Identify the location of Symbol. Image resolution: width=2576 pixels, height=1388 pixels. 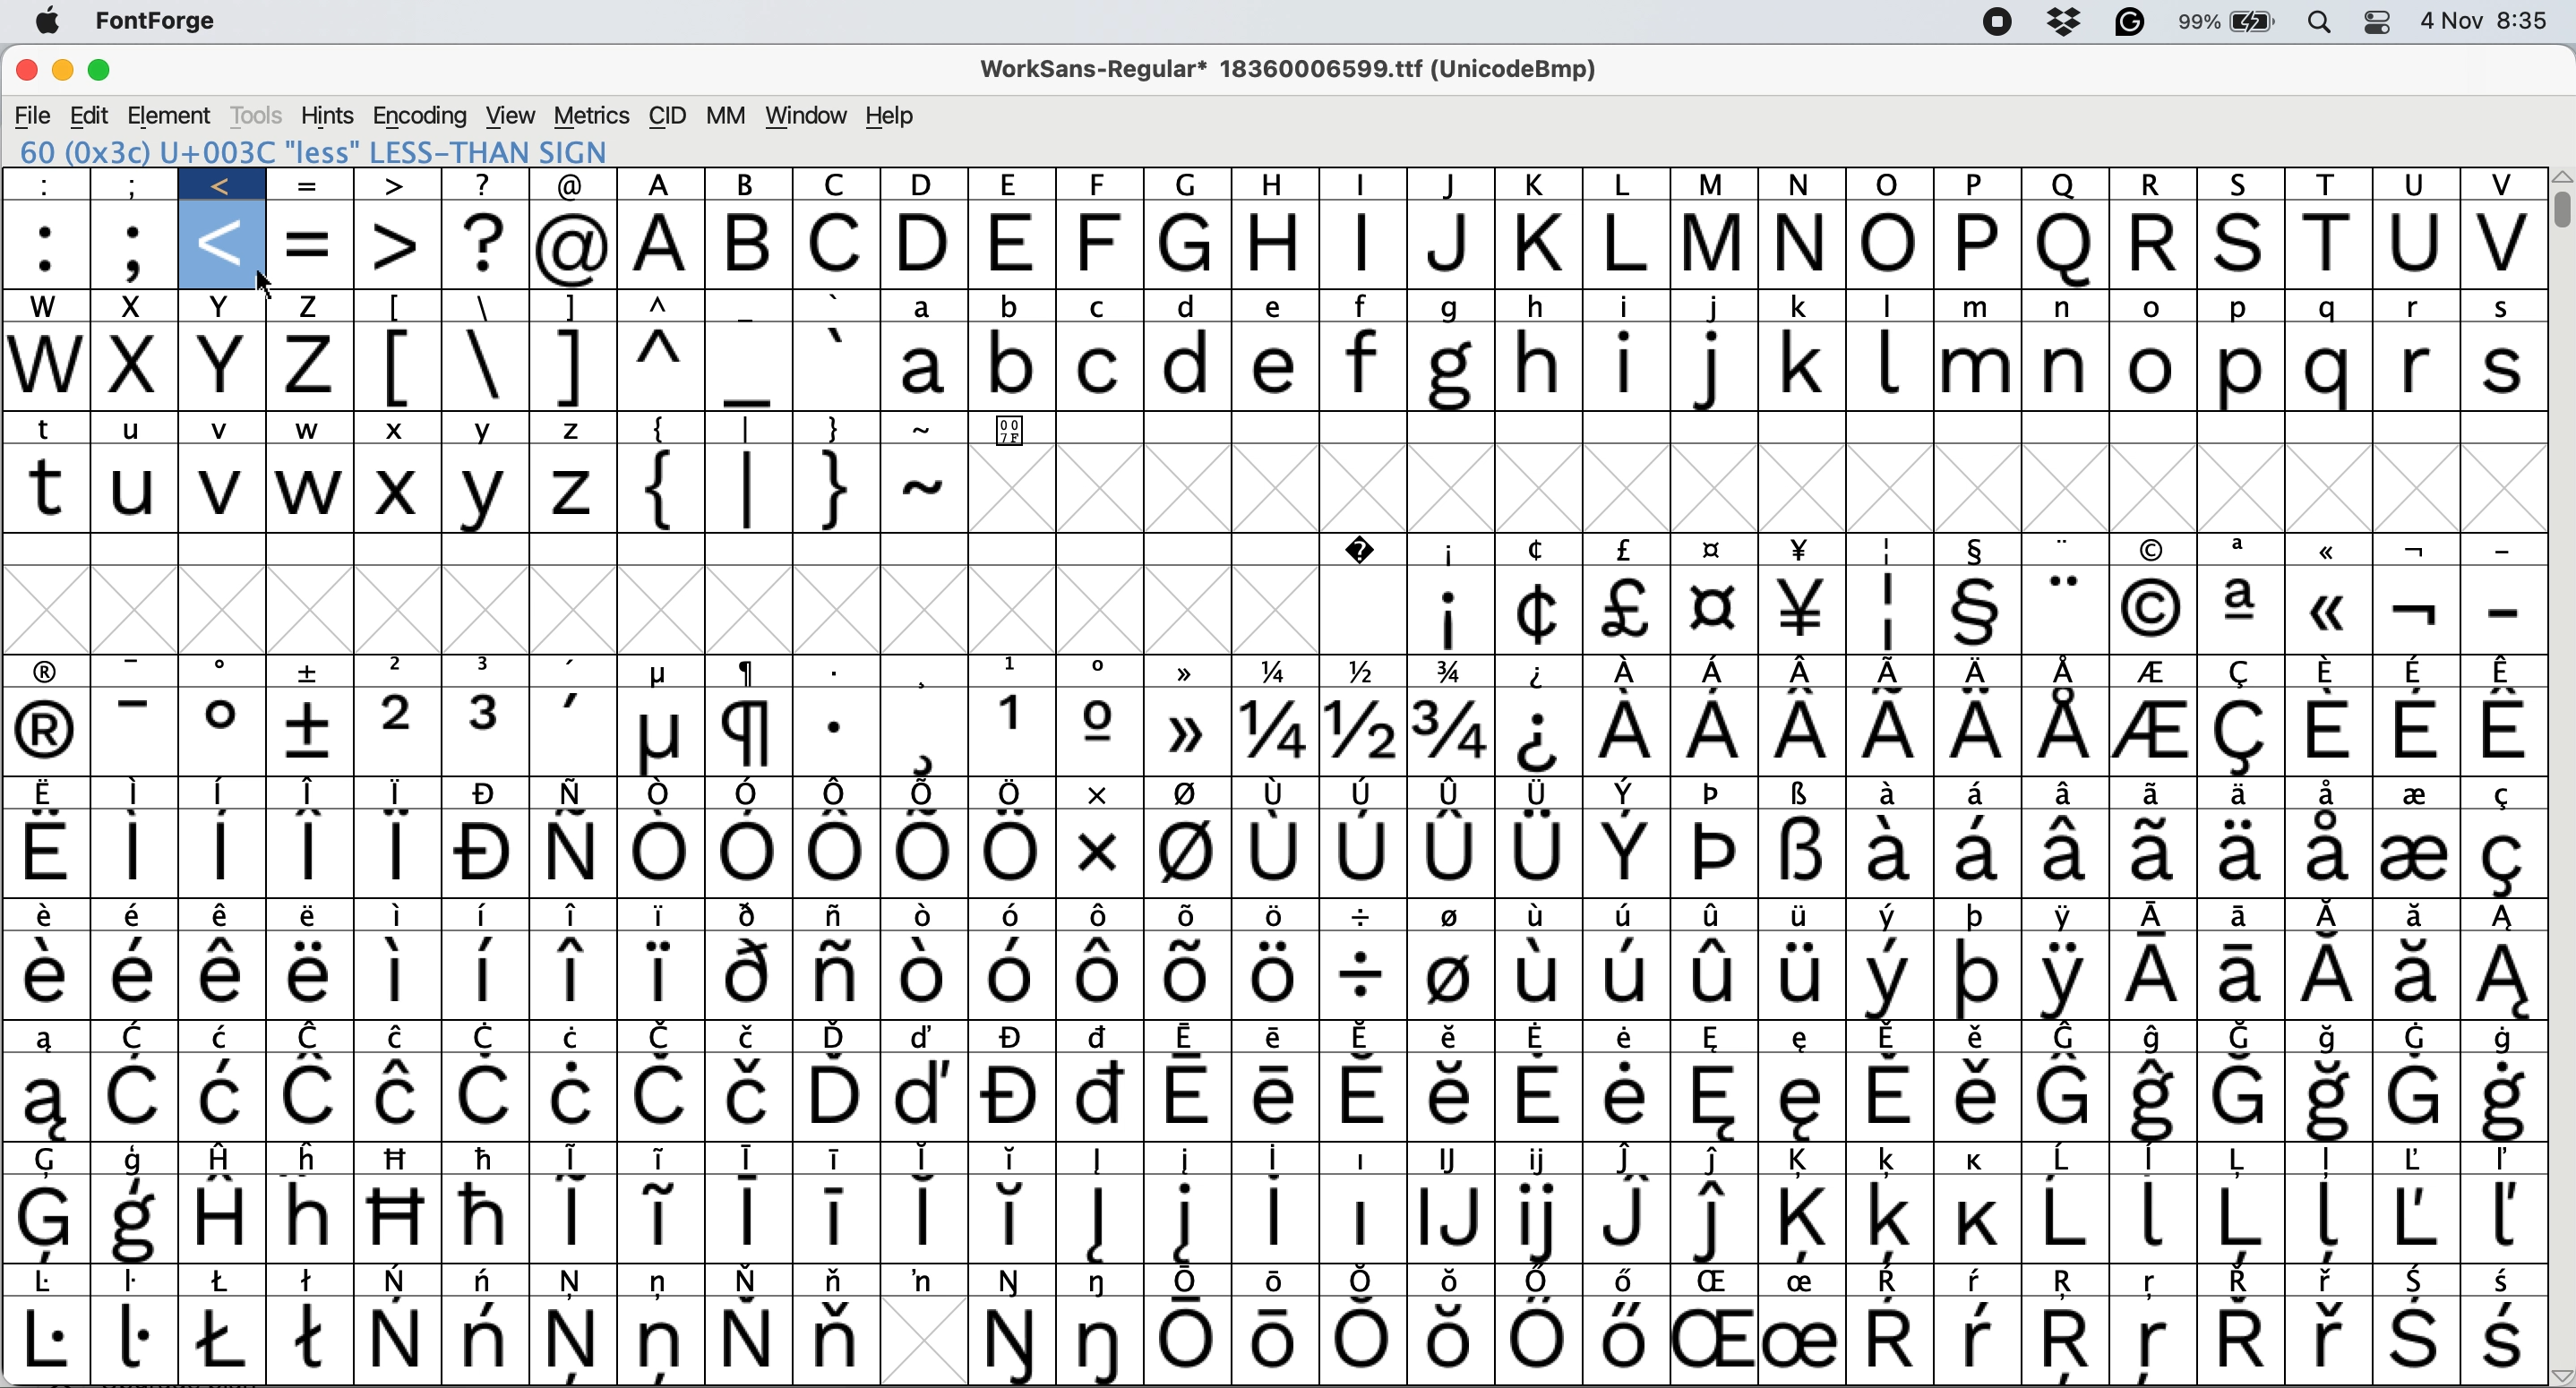
(1105, 796).